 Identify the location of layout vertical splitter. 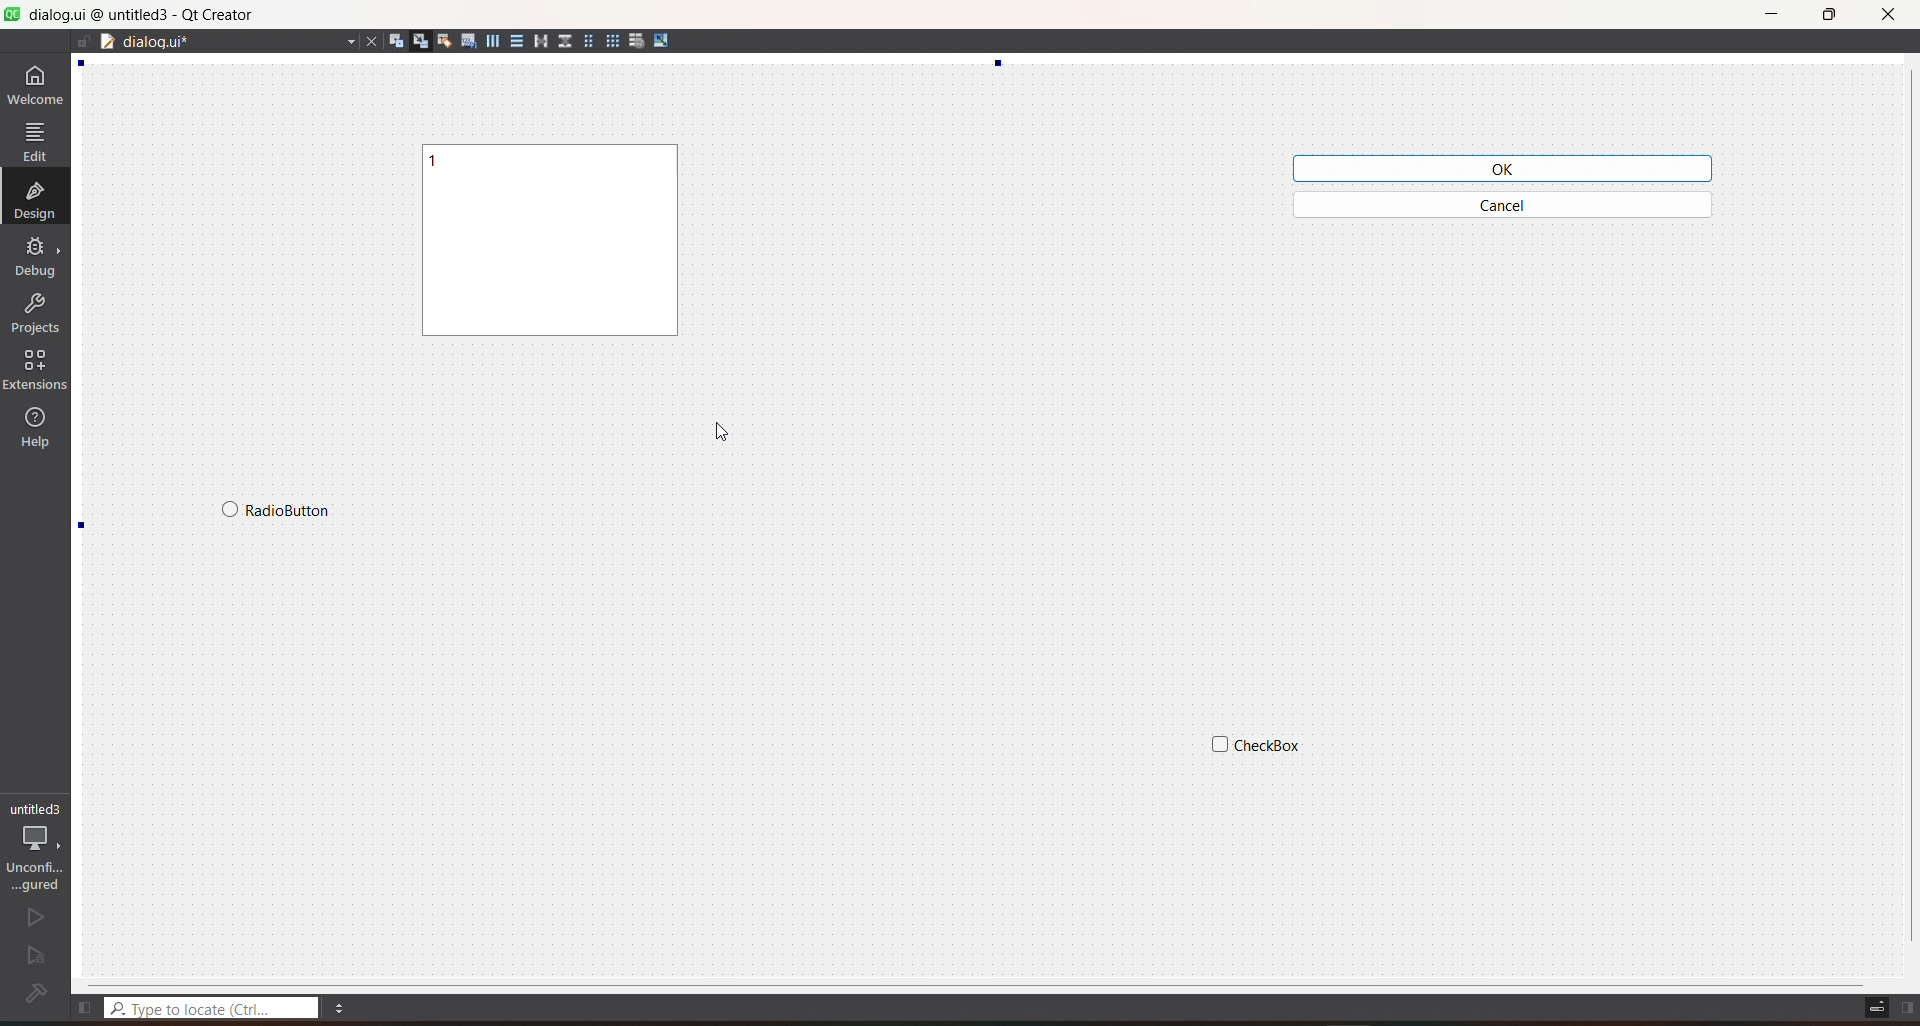
(562, 42).